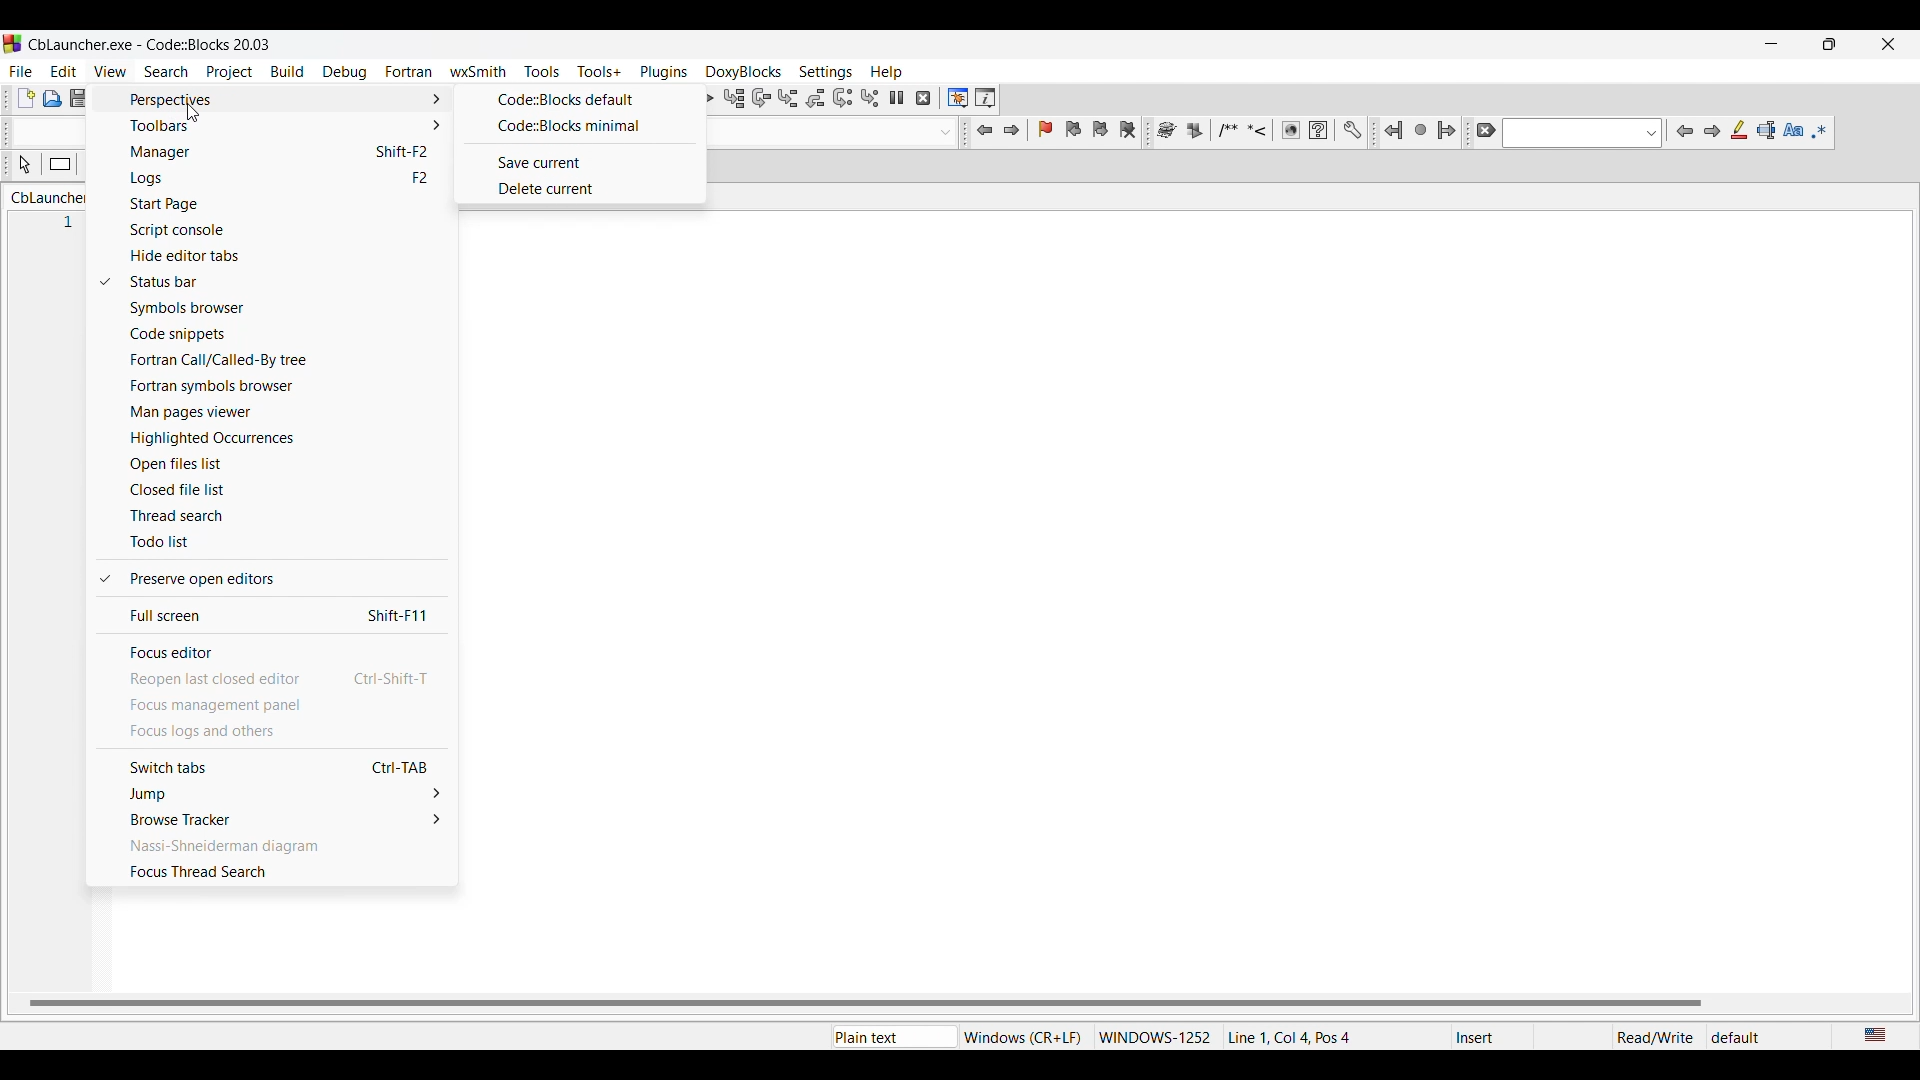  Describe the element at coordinates (78, 226) in the screenshot. I see `1` at that location.